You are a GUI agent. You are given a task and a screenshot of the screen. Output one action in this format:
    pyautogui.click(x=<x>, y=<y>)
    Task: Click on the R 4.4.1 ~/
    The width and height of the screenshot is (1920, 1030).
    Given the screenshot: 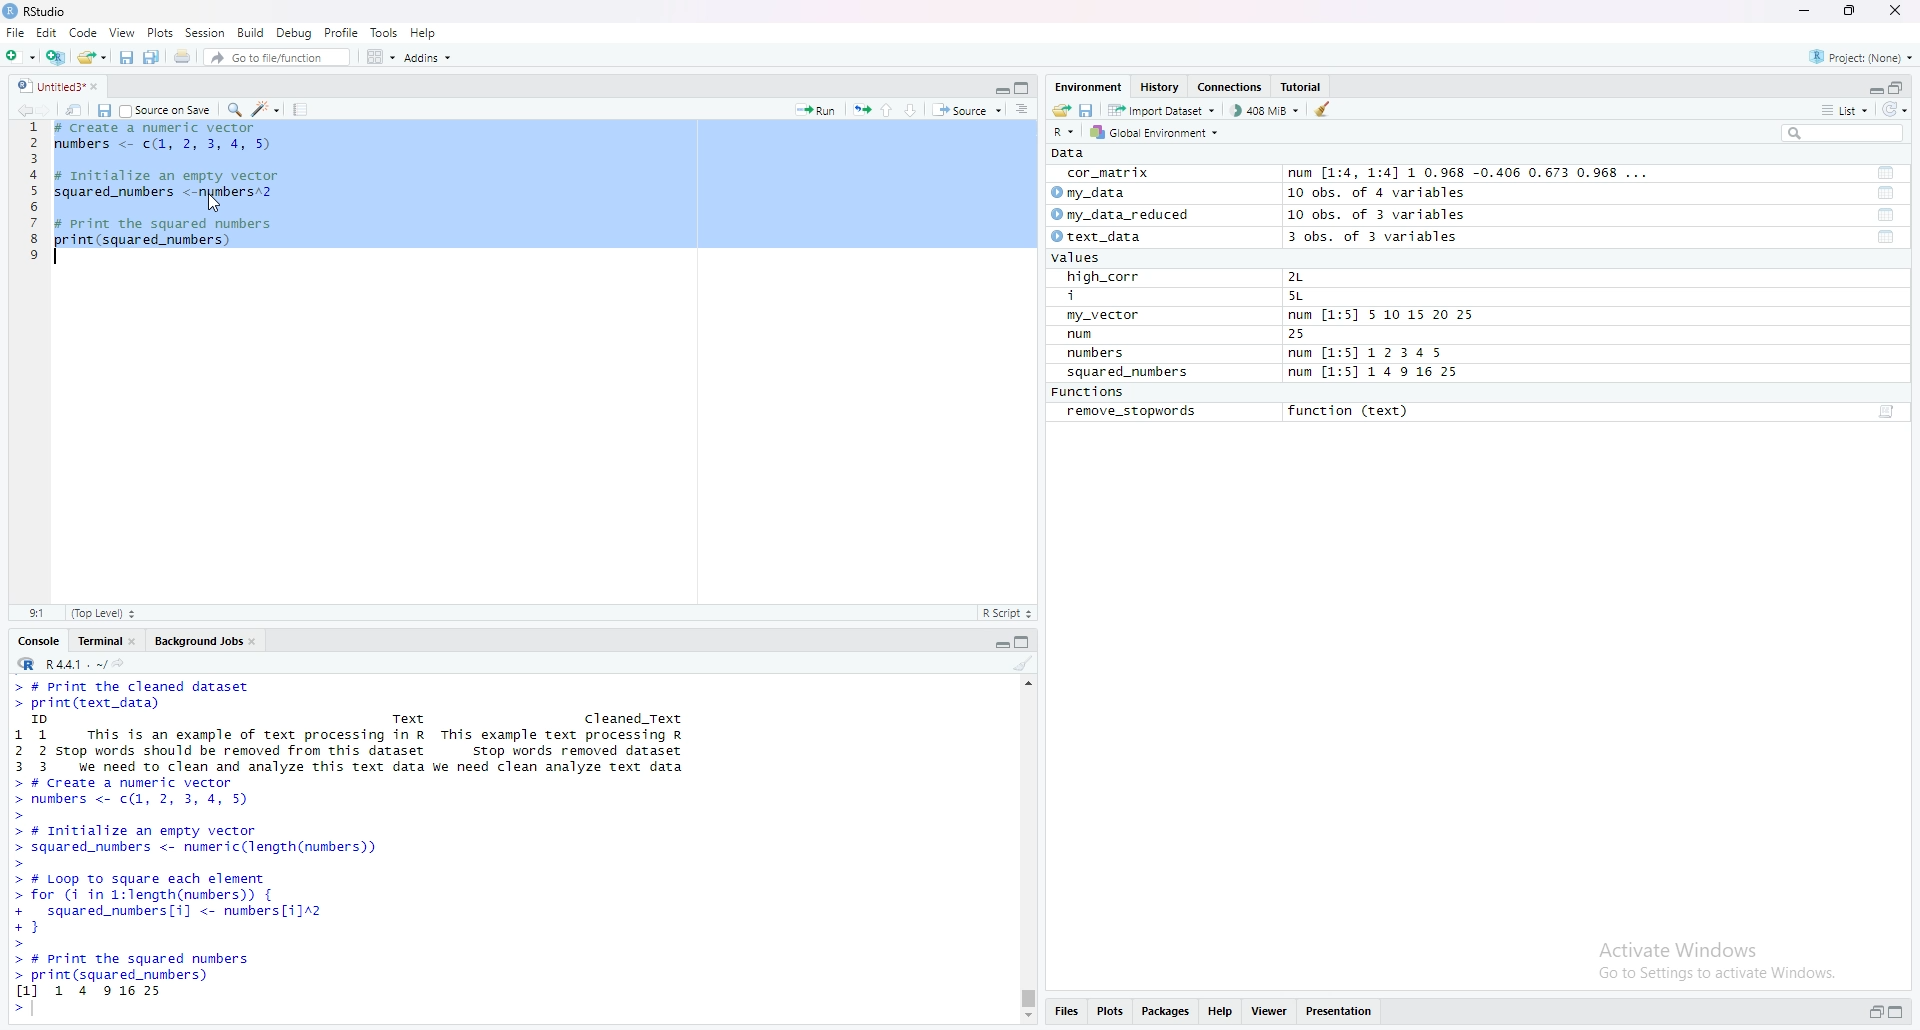 What is the action you would take?
    pyautogui.click(x=58, y=662)
    